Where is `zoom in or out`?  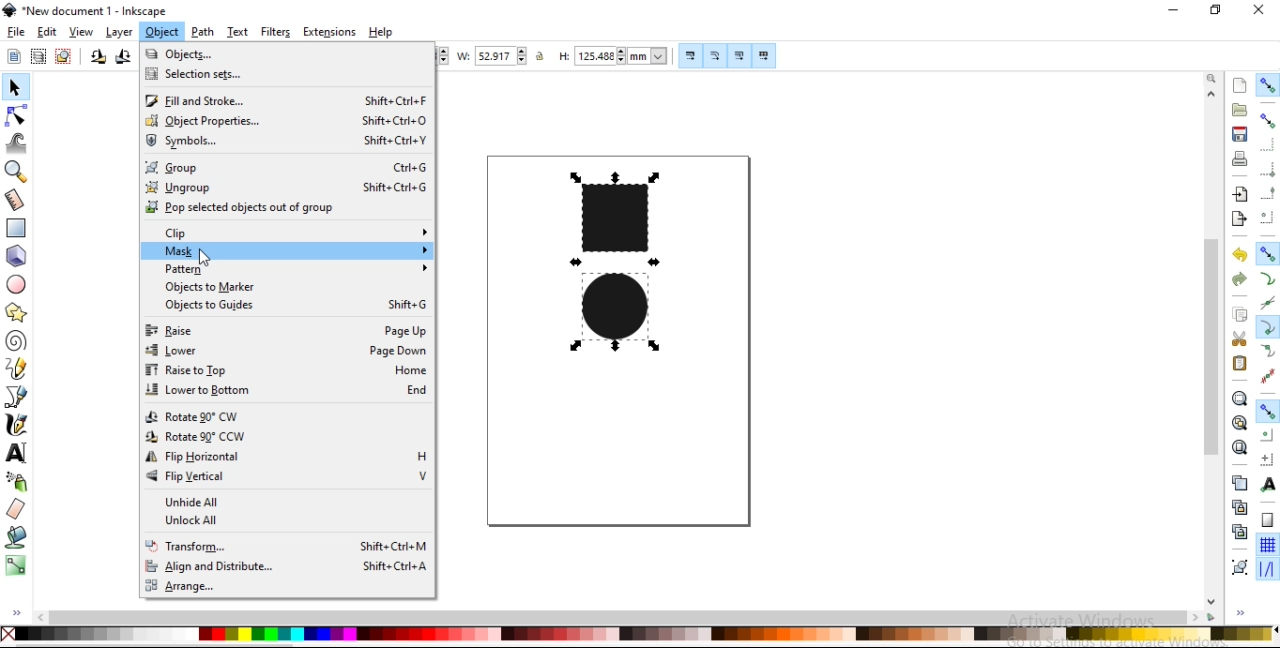
zoom in or out is located at coordinates (14, 174).